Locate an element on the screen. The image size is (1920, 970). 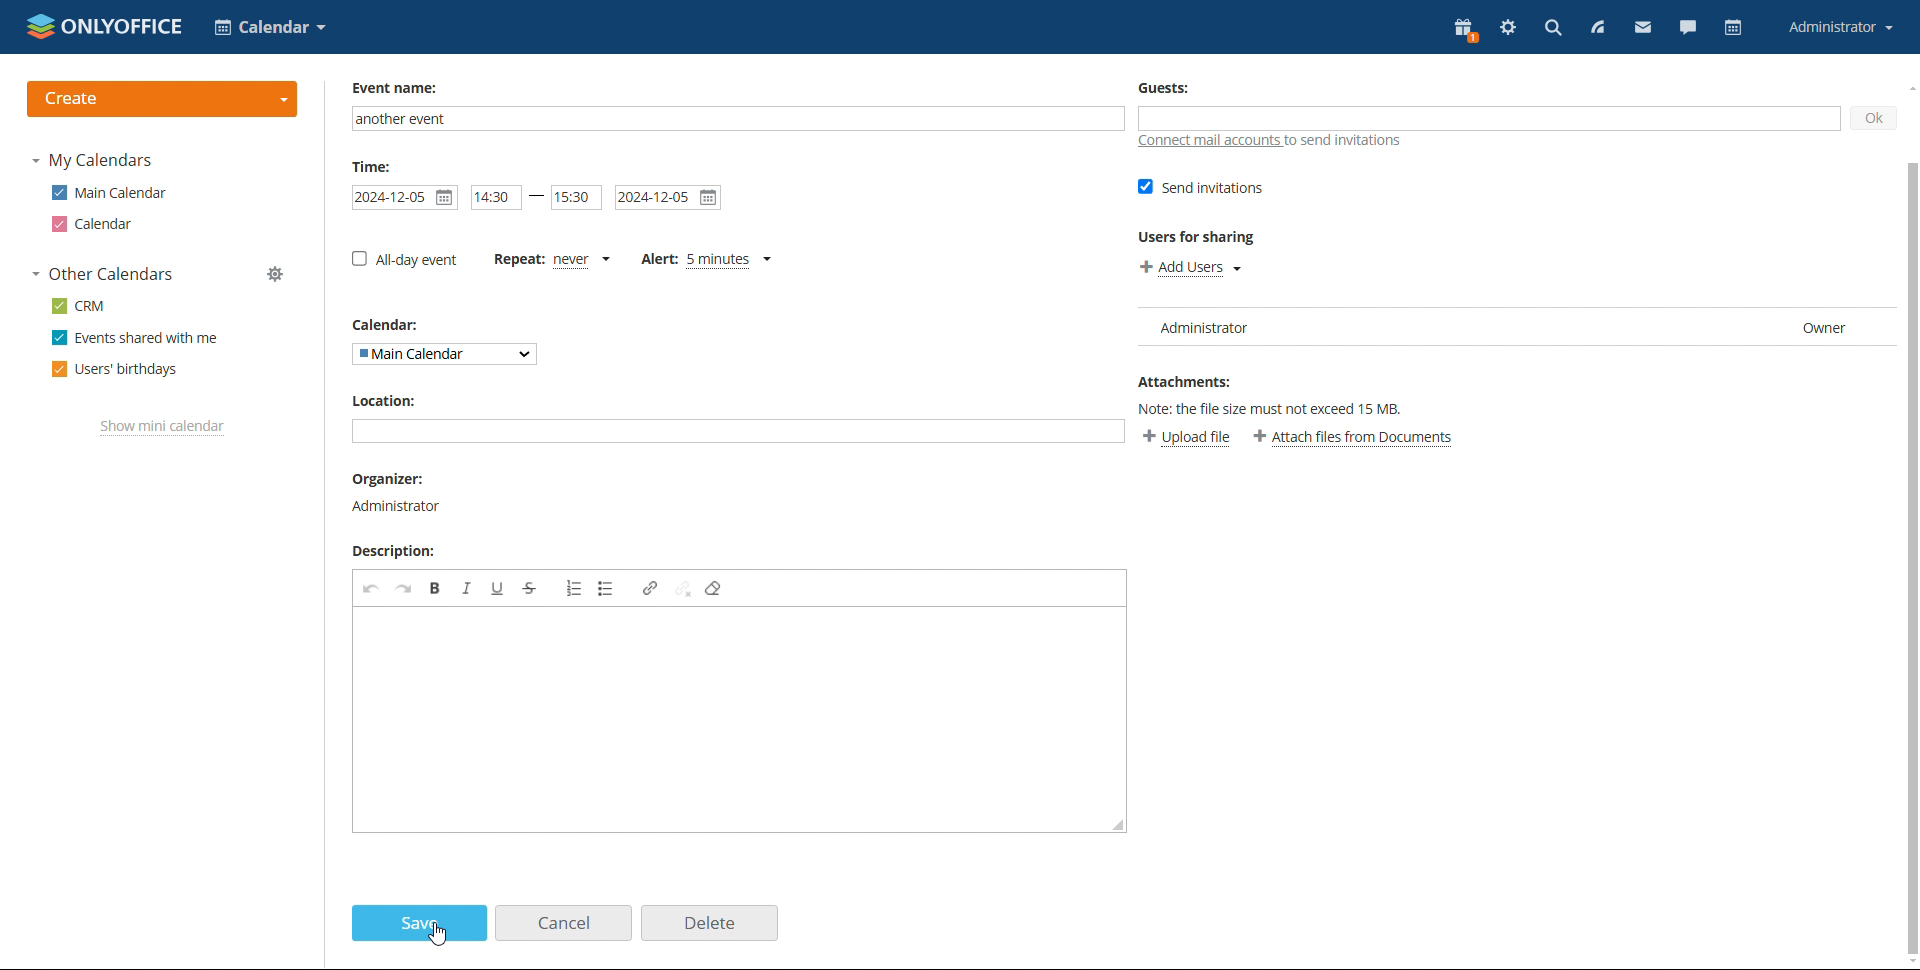
scroll up is located at coordinates (1908, 86).